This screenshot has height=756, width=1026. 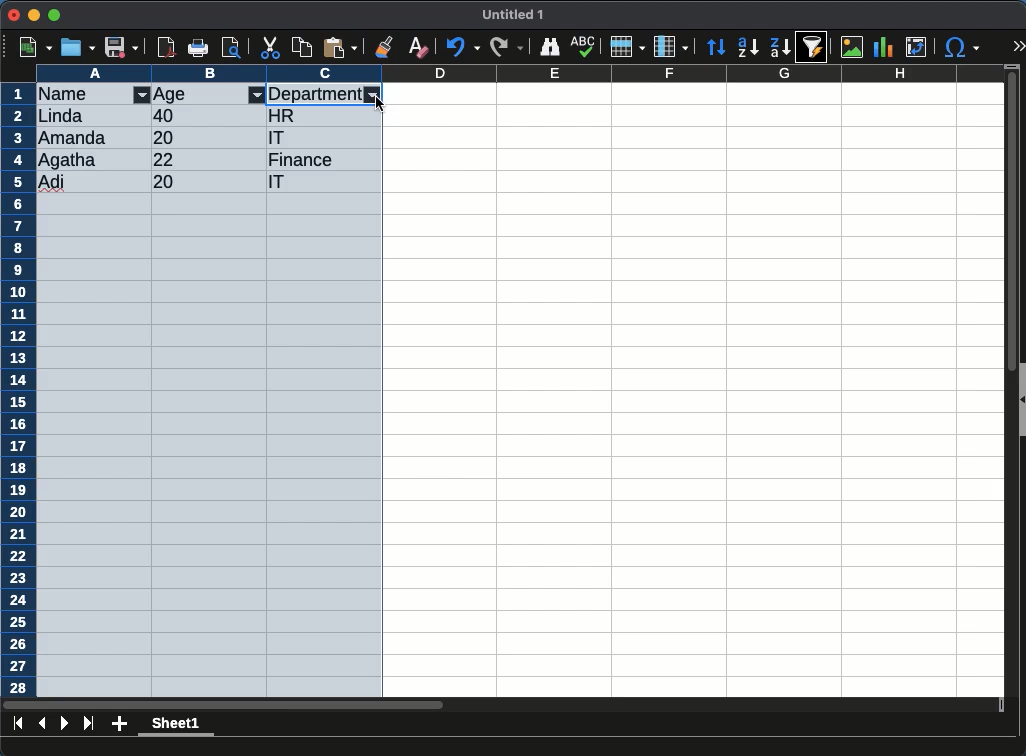 I want to click on last page, so click(x=88, y=725).